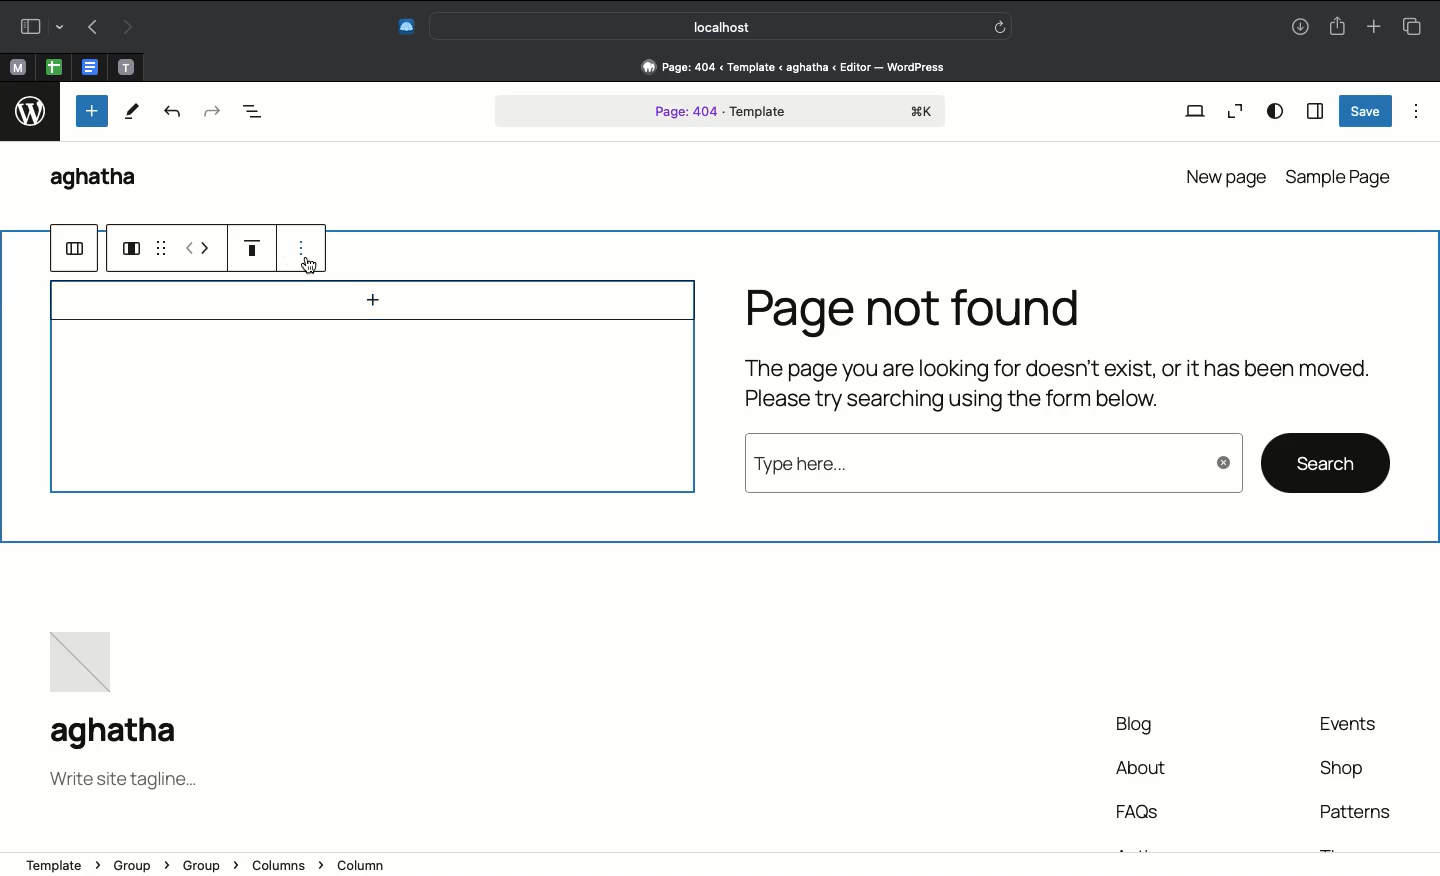 This screenshot has height=876, width=1440. What do you see at coordinates (1373, 23) in the screenshot?
I see `Add new tab` at bounding box center [1373, 23].